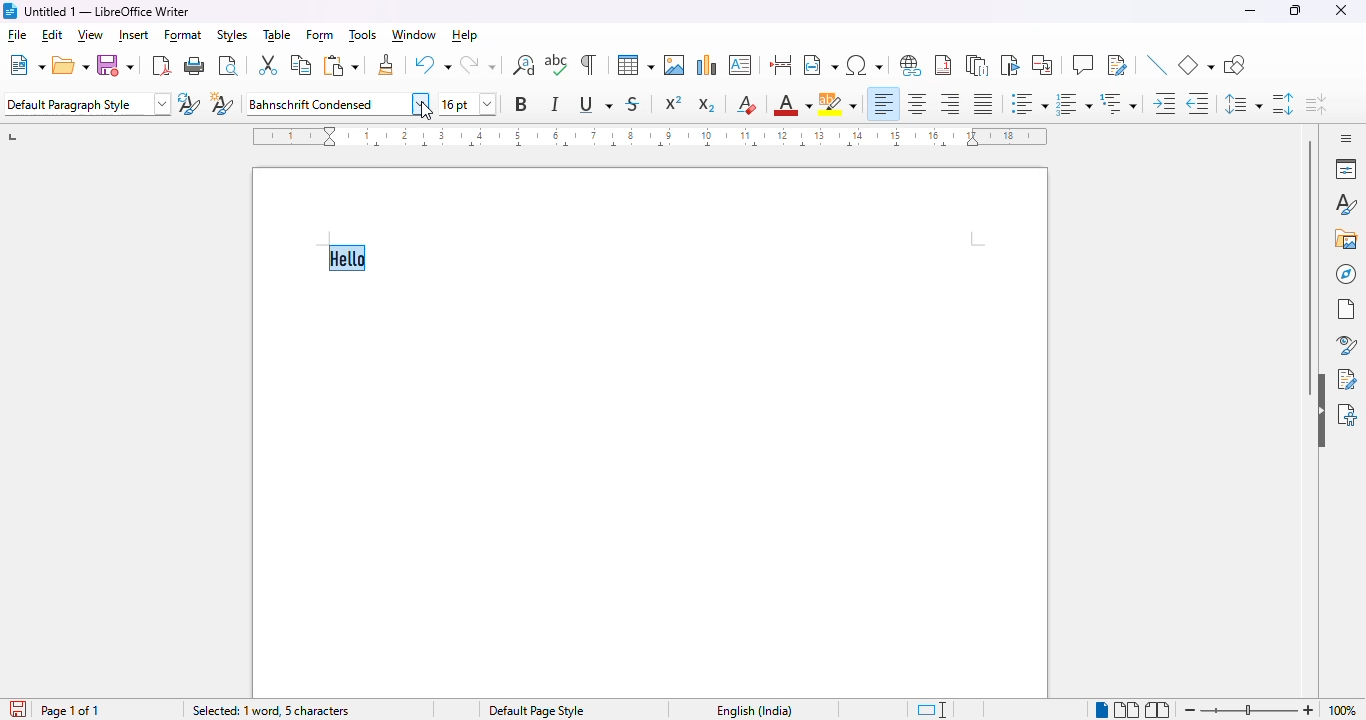 This screenshot has width=1366, height=720. Describe the element at coordinates (1347, 274) in the screenshot. I see `navigator` at that location.